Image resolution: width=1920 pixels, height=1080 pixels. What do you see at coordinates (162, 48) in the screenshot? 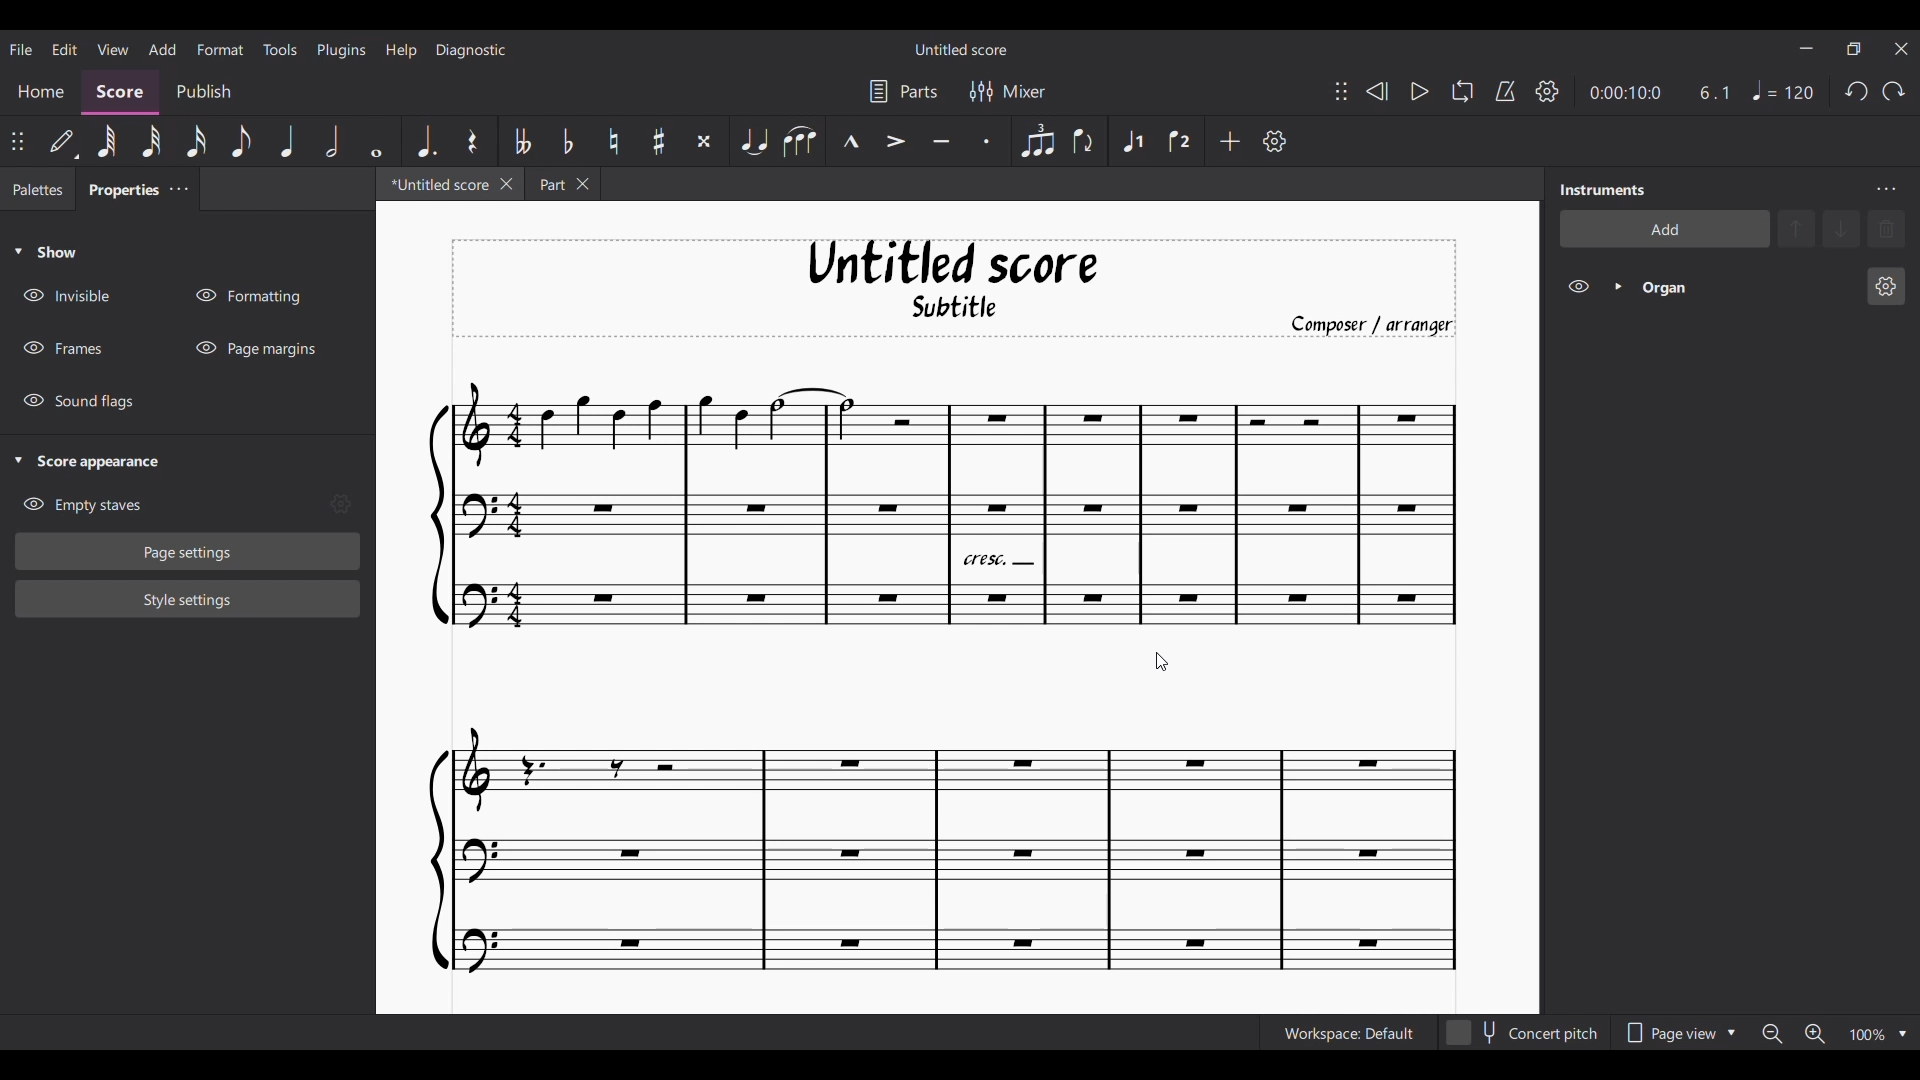
I see `Add menu` at bounding box center [162, 48].